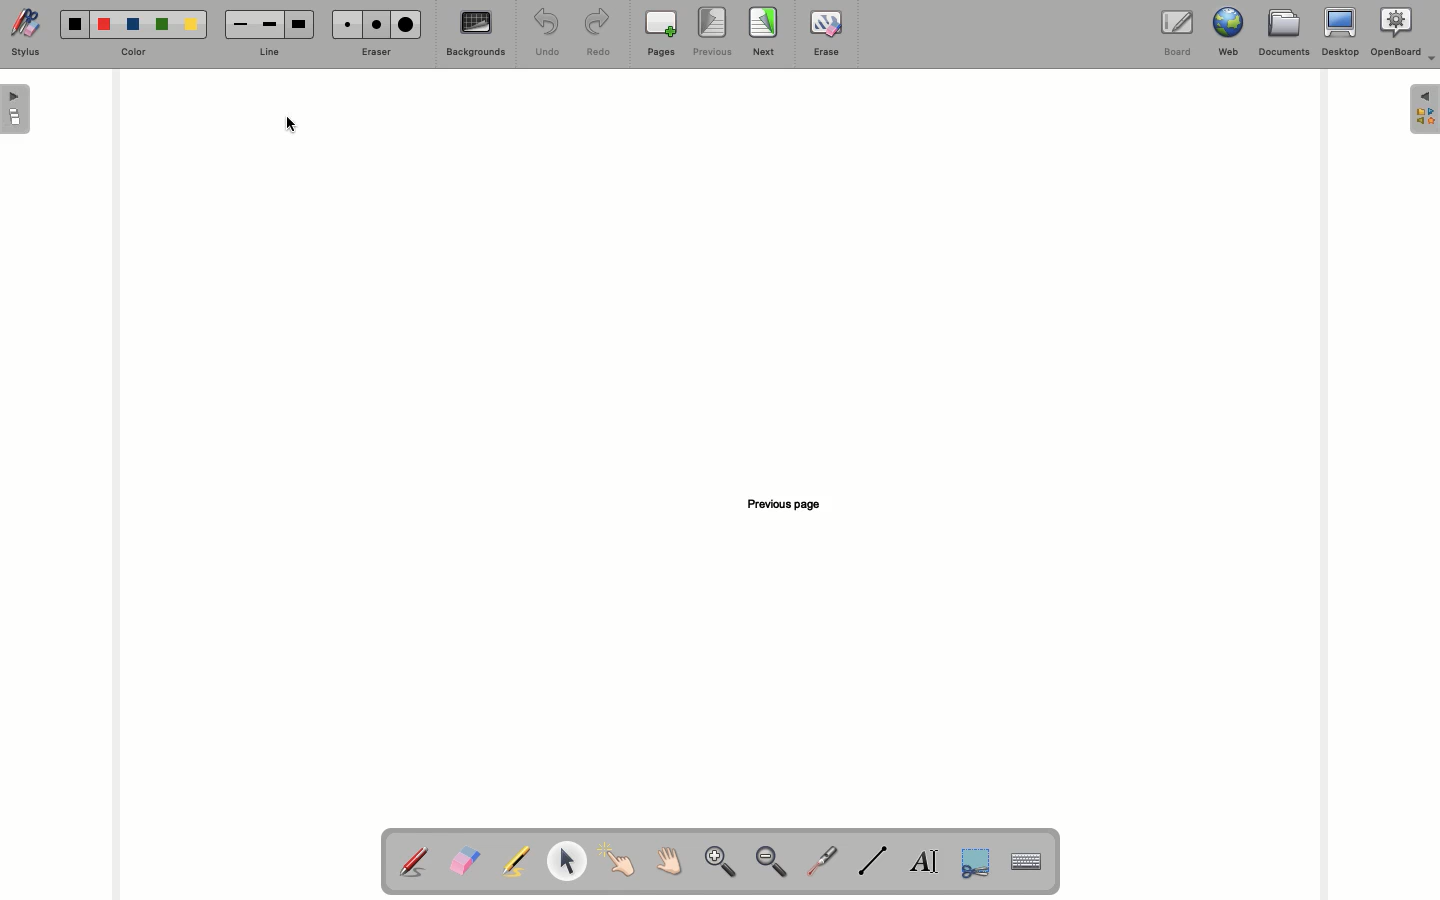 Image resolution: width=1440 pixels, height=900 pixels. Describe the element at coordinates (405, 24) in the screenshot. I see `Large eraser` at that location.